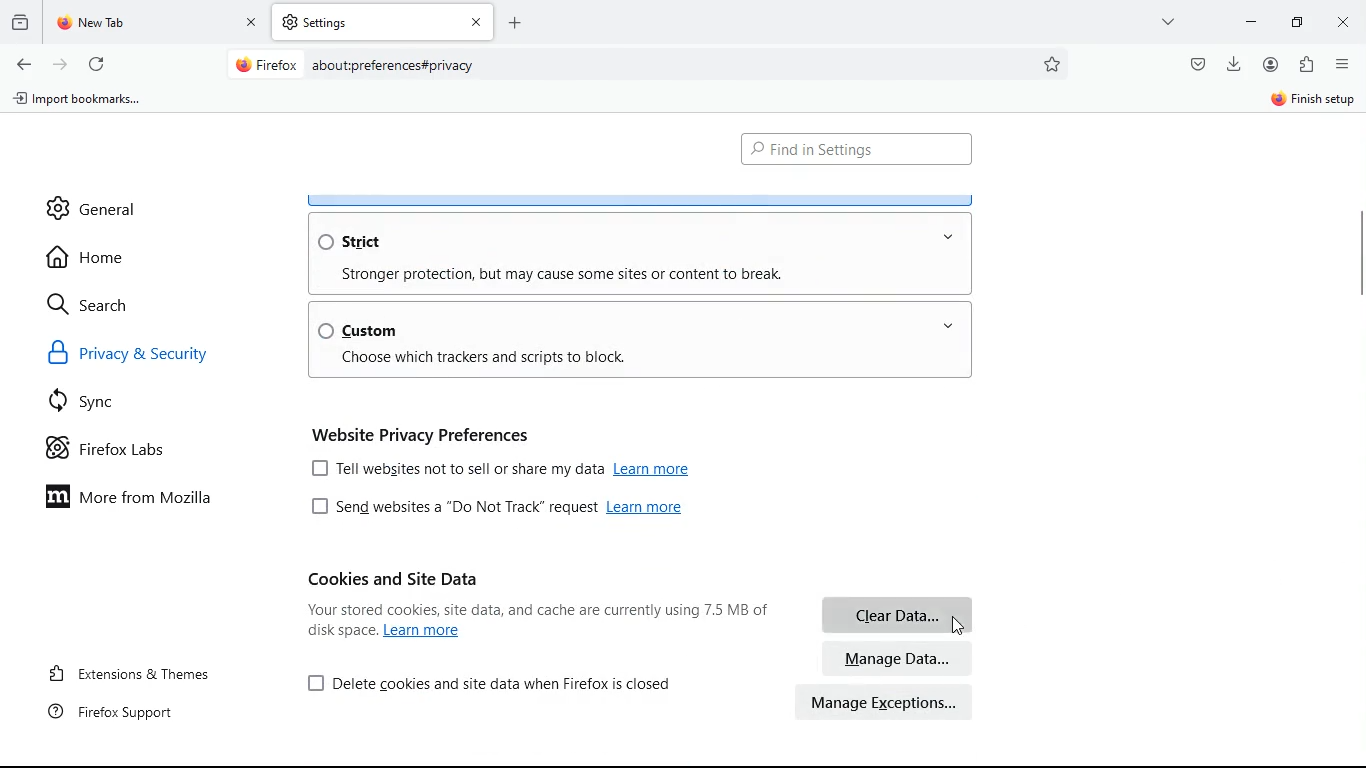  Describe the element at coordinates (1346, 24) in the screenshot. I see `close` at that location.